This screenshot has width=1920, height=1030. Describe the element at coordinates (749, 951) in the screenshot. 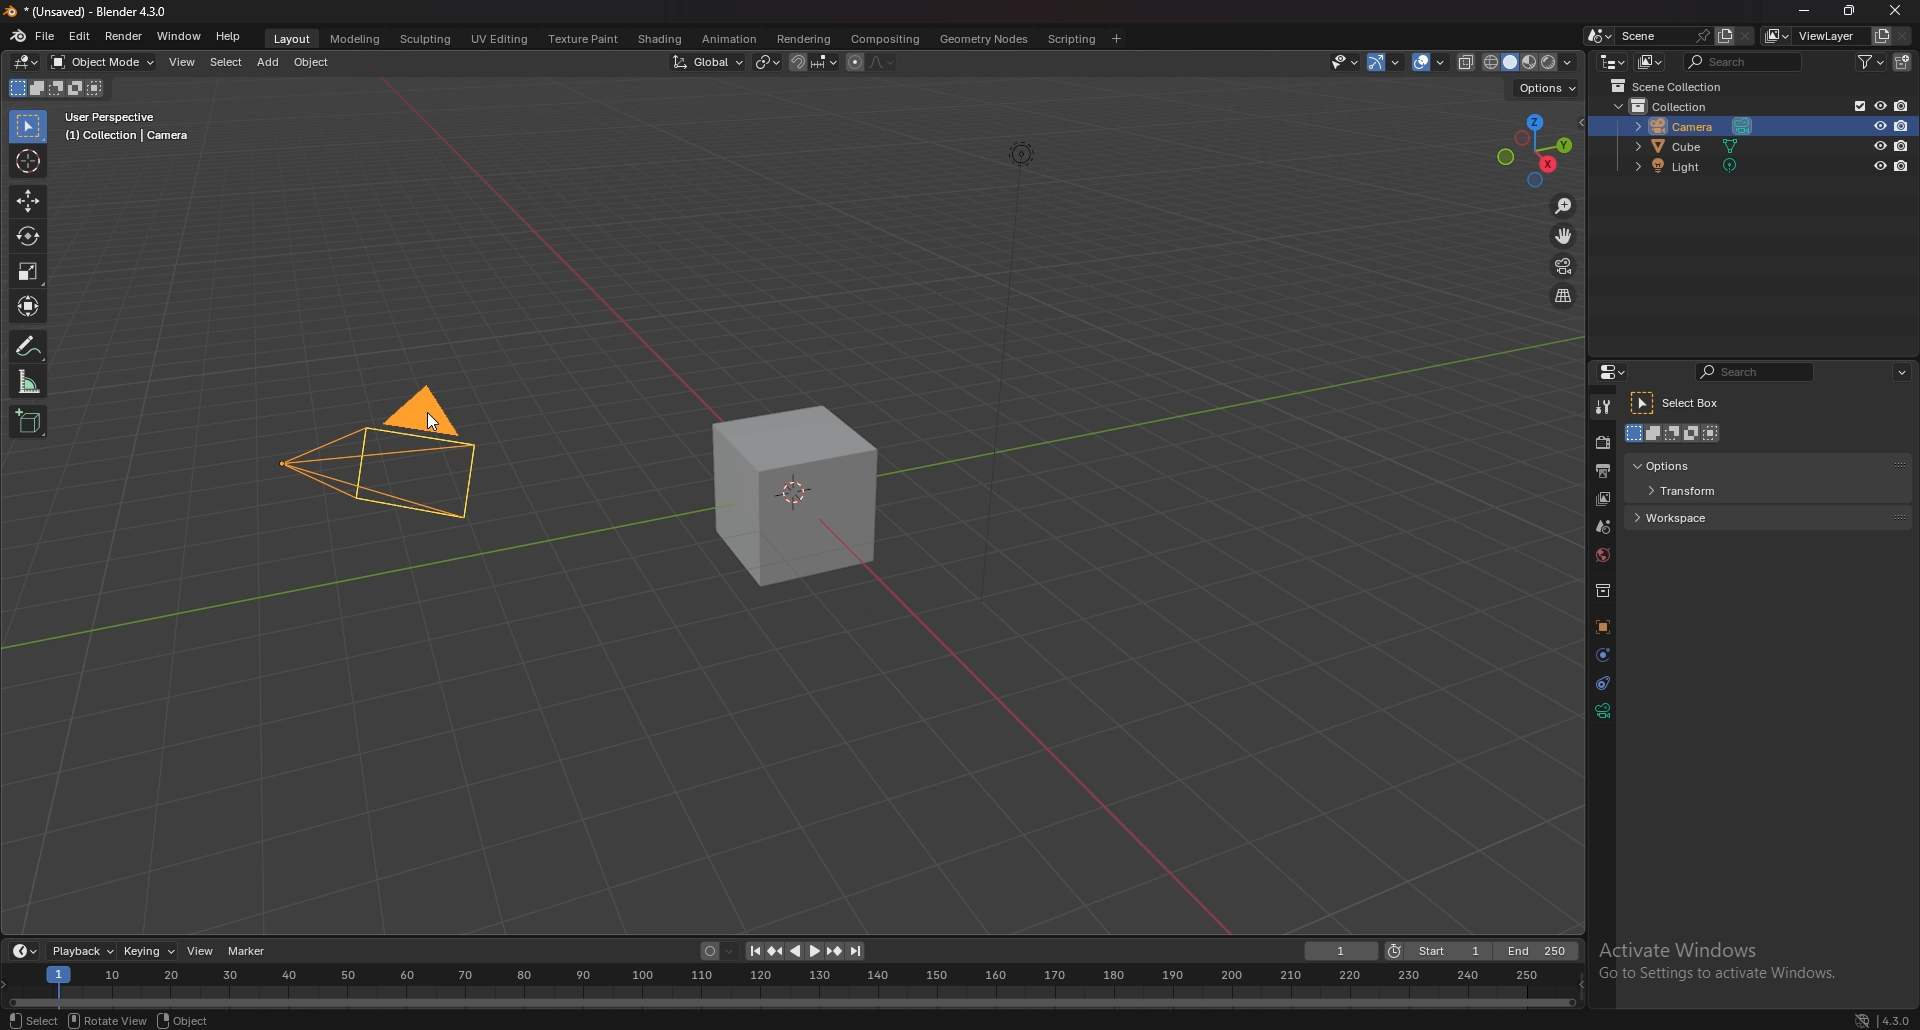

I see `jump to endpoint` at that location.